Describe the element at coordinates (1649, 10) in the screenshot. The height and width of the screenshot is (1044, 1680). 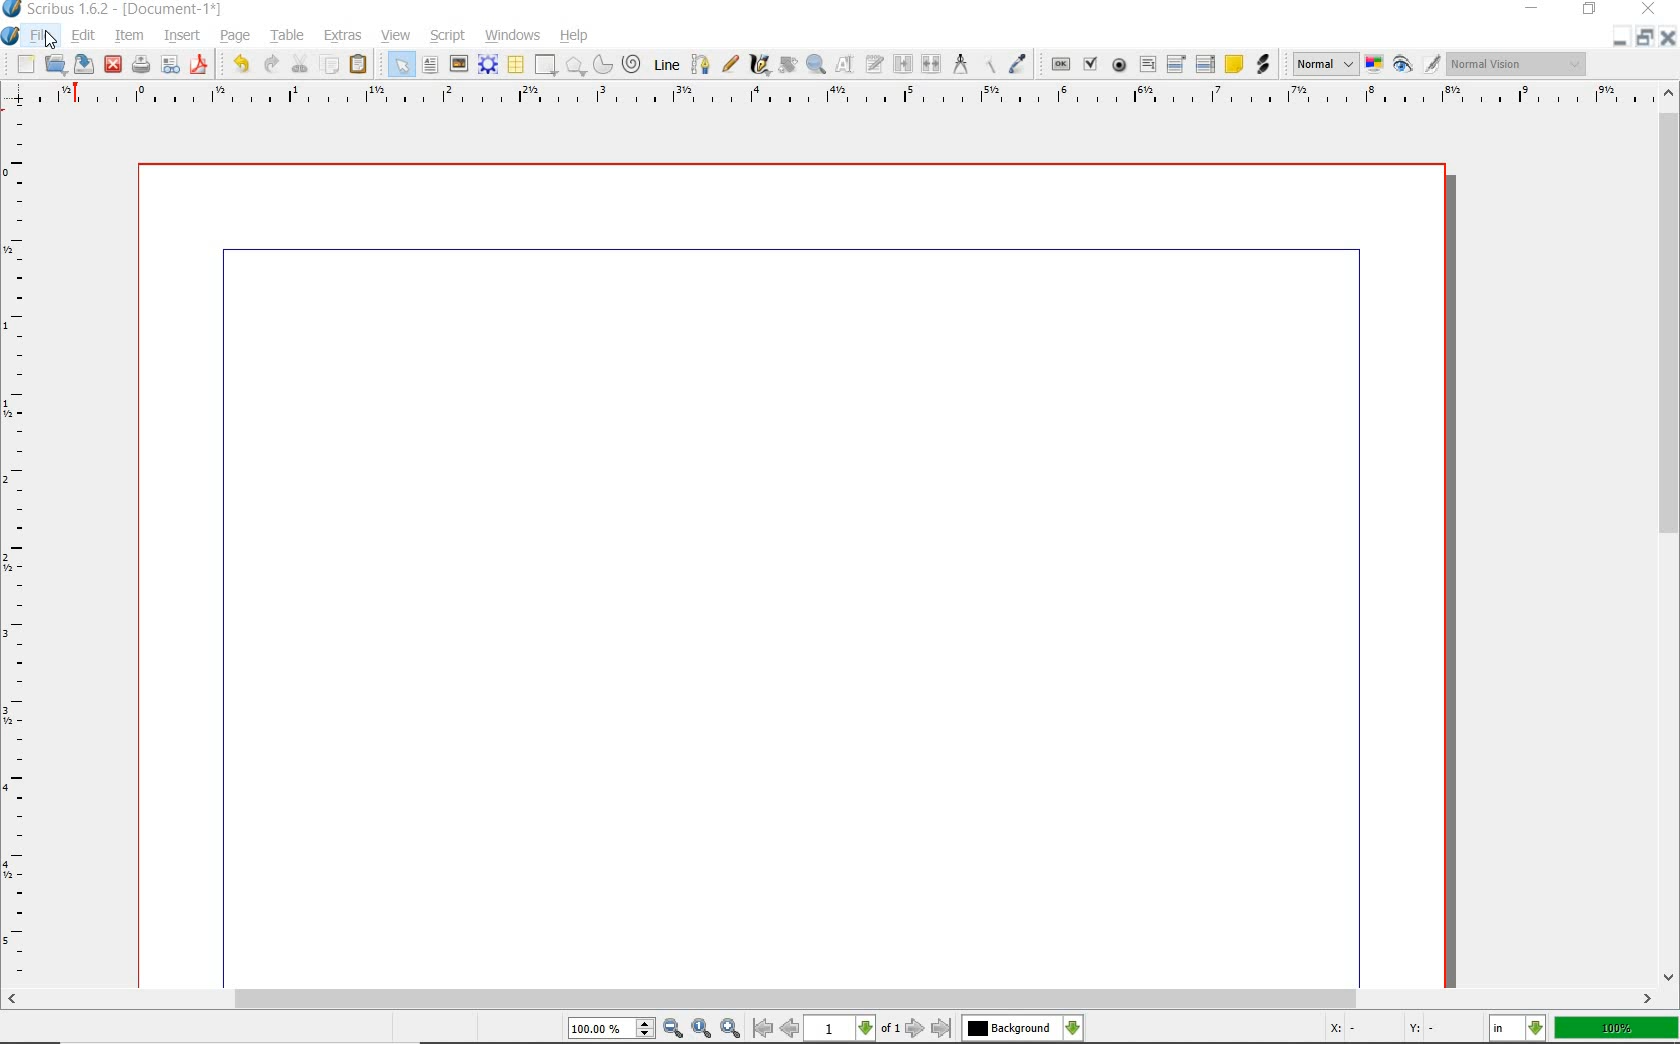
I see `close` at that location.